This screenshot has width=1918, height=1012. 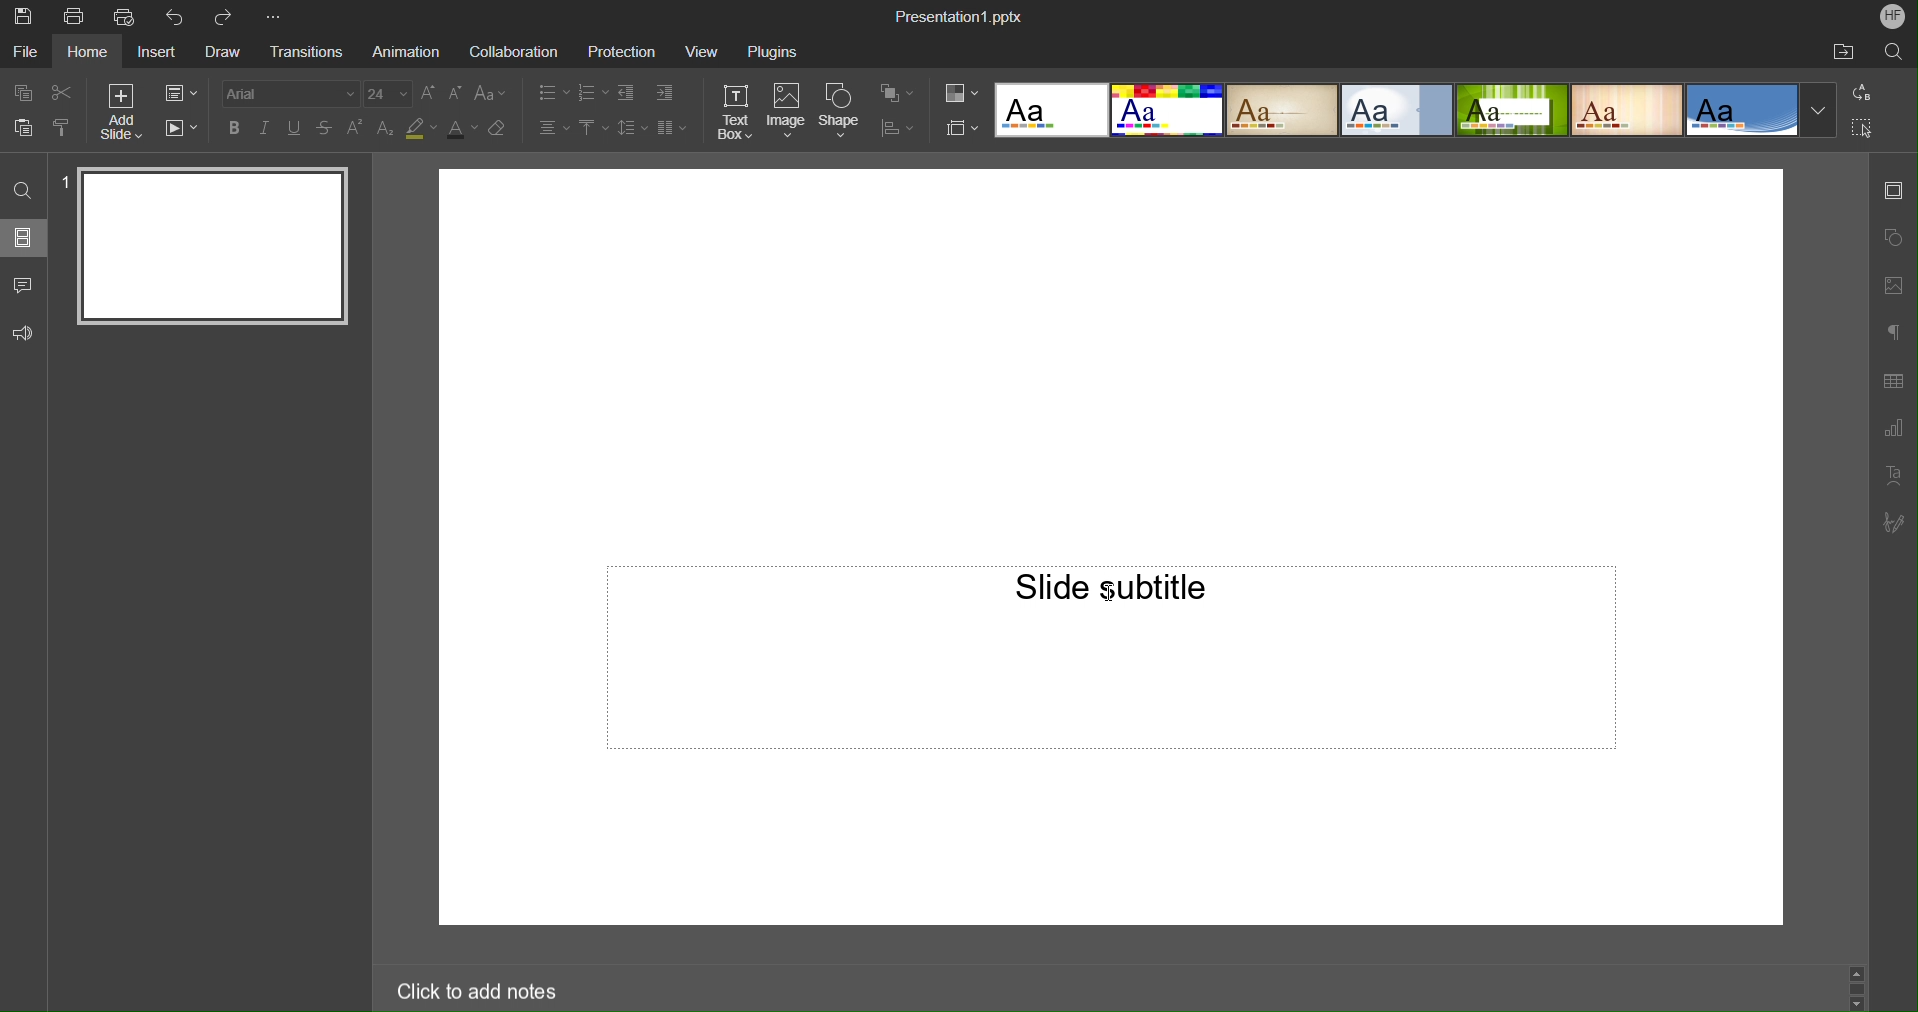 What do you see at coordinates (633, 129) in the screenshot?
I see `Line Spacing` at bounding box center [633, 129].